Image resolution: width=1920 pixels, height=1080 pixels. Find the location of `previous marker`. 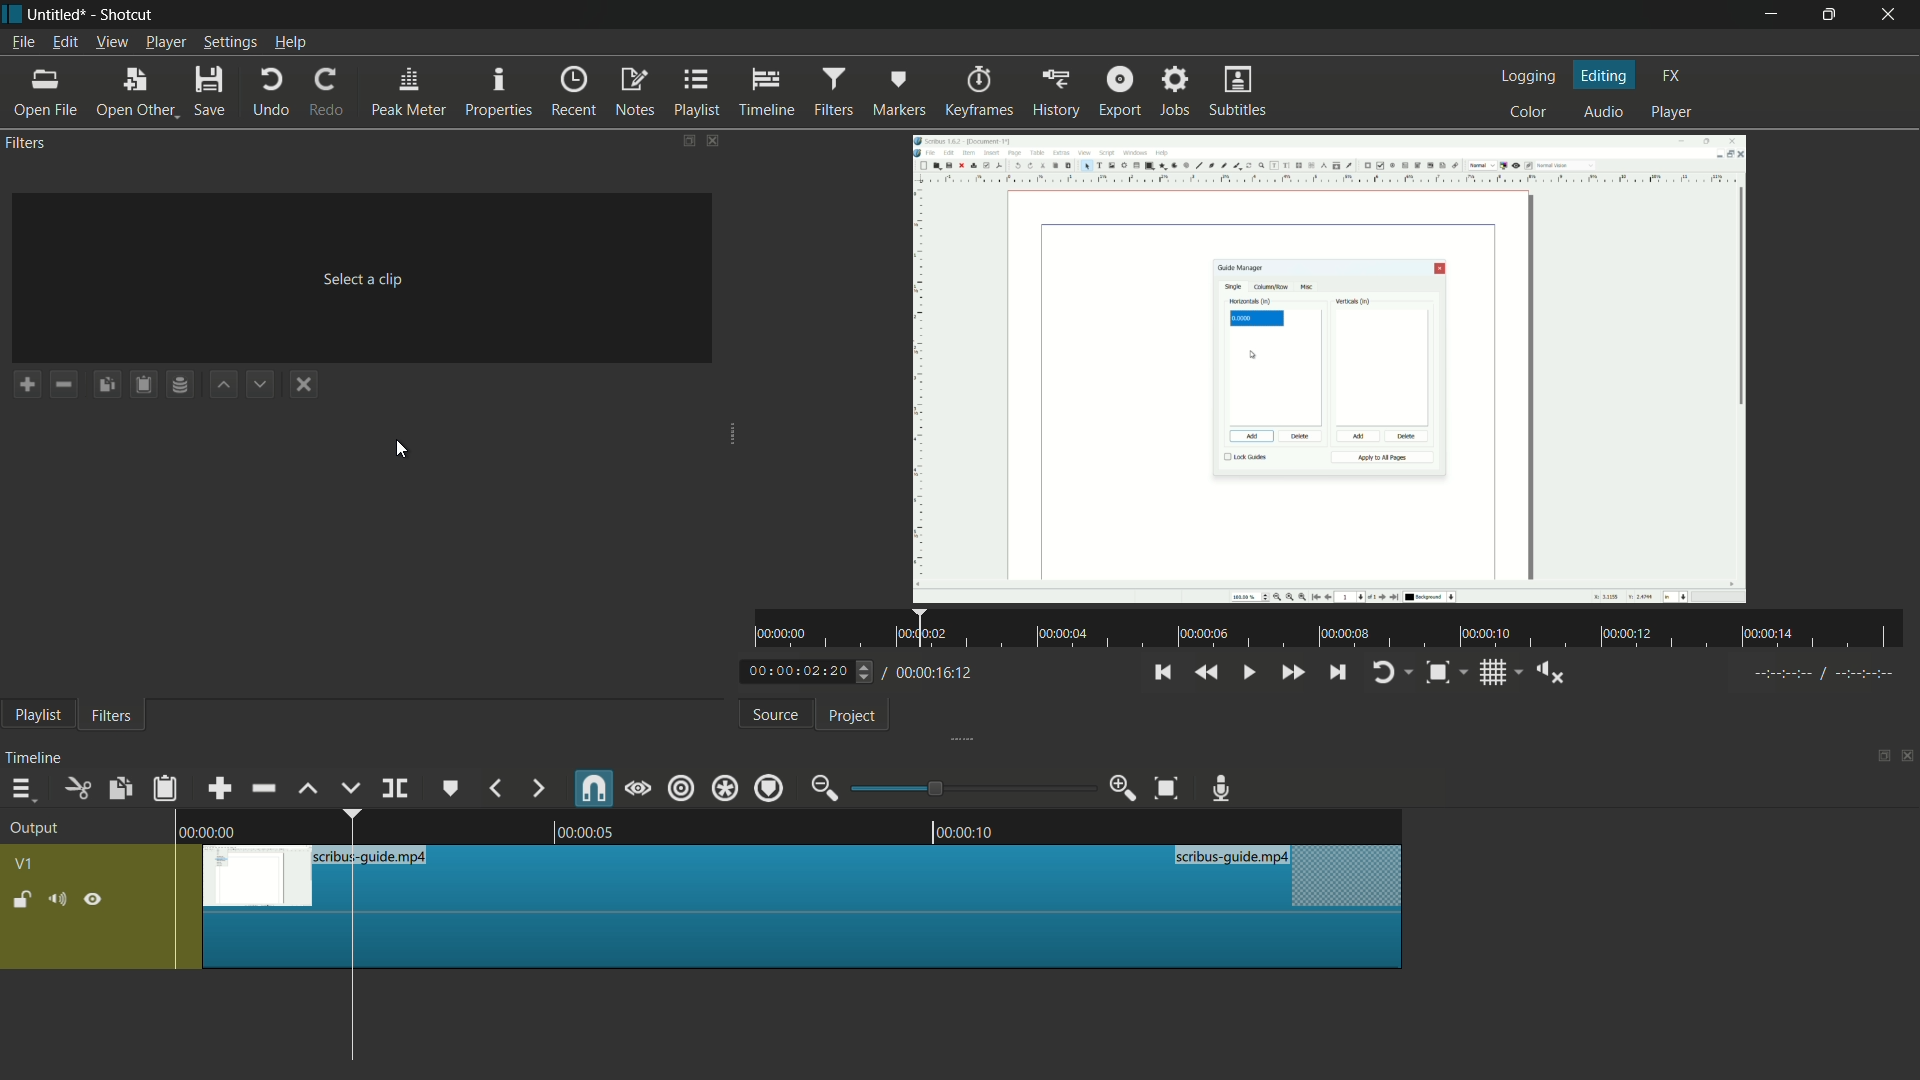

previous marker is located at coordinates (496, 787).